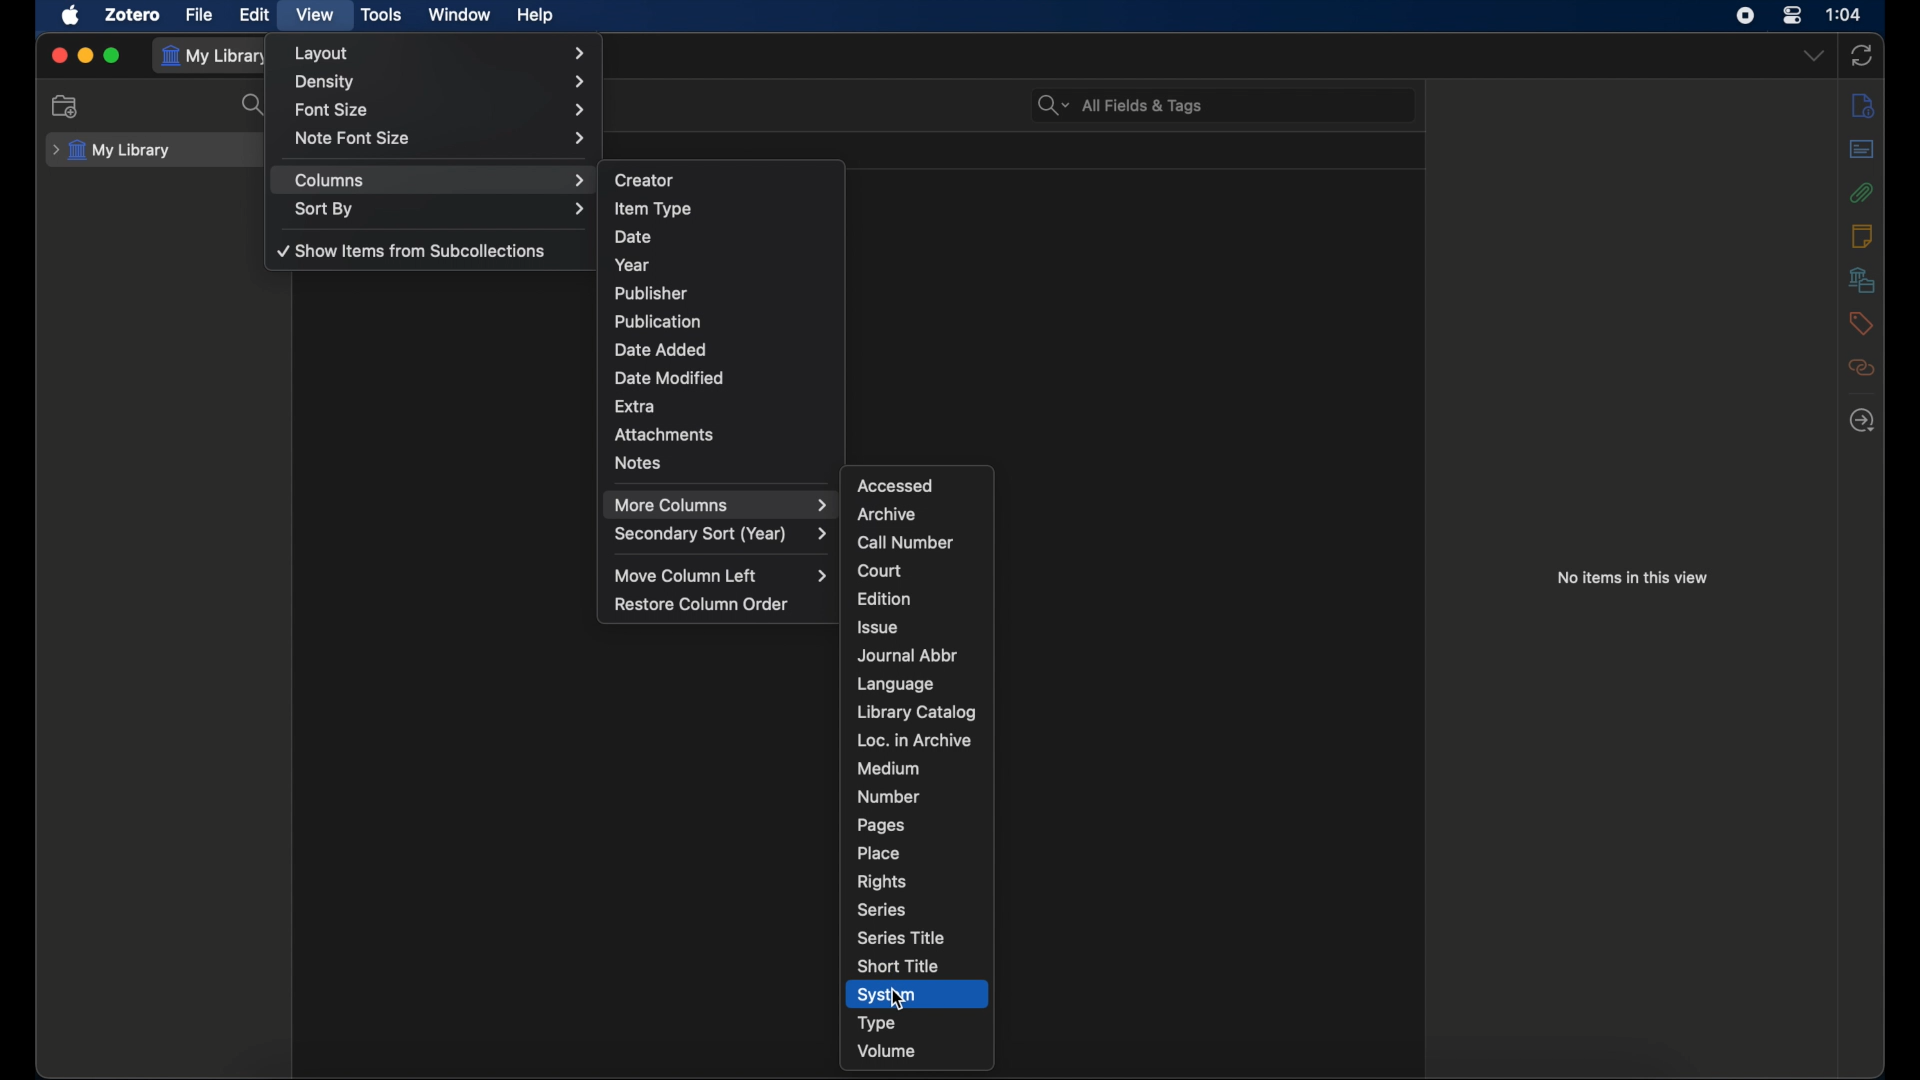 This screenshot has height=1080, width=1920. What do you see at coordinates (71, 16) in the screenshot?
I see `apple` at bounding box center [71, 16].